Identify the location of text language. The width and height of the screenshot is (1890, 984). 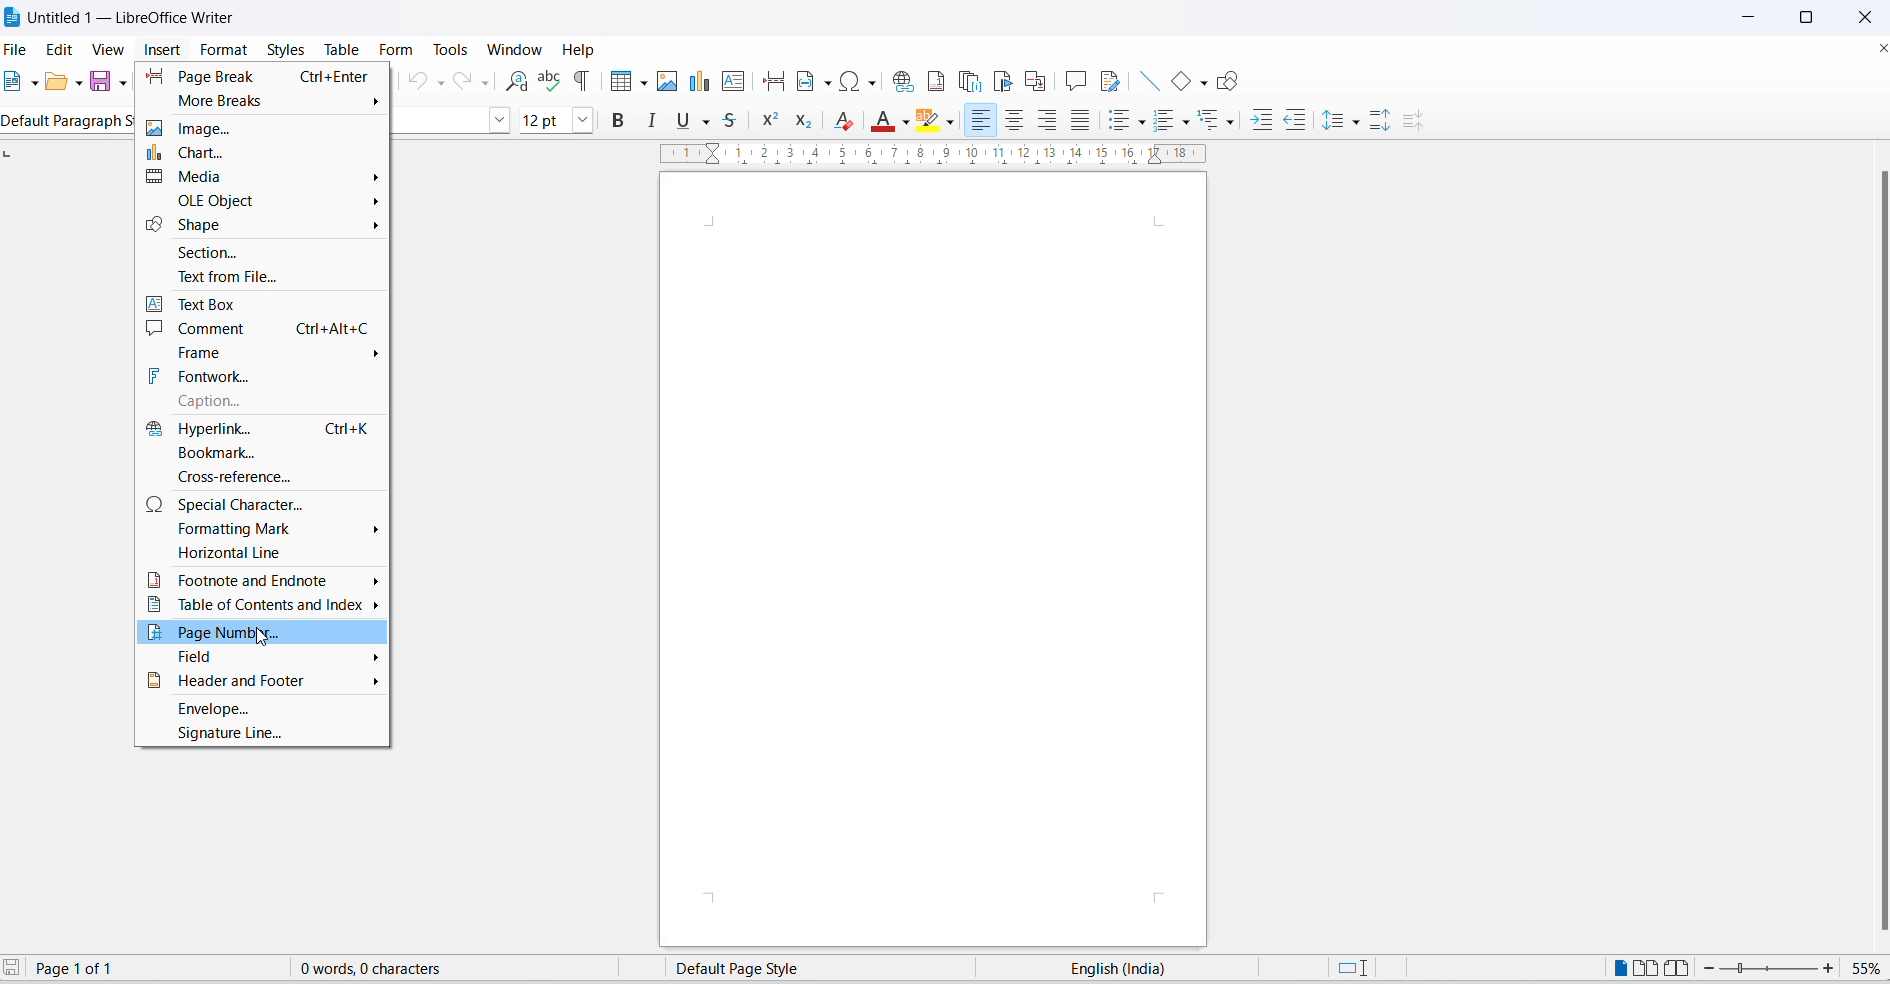
(1128, 968).